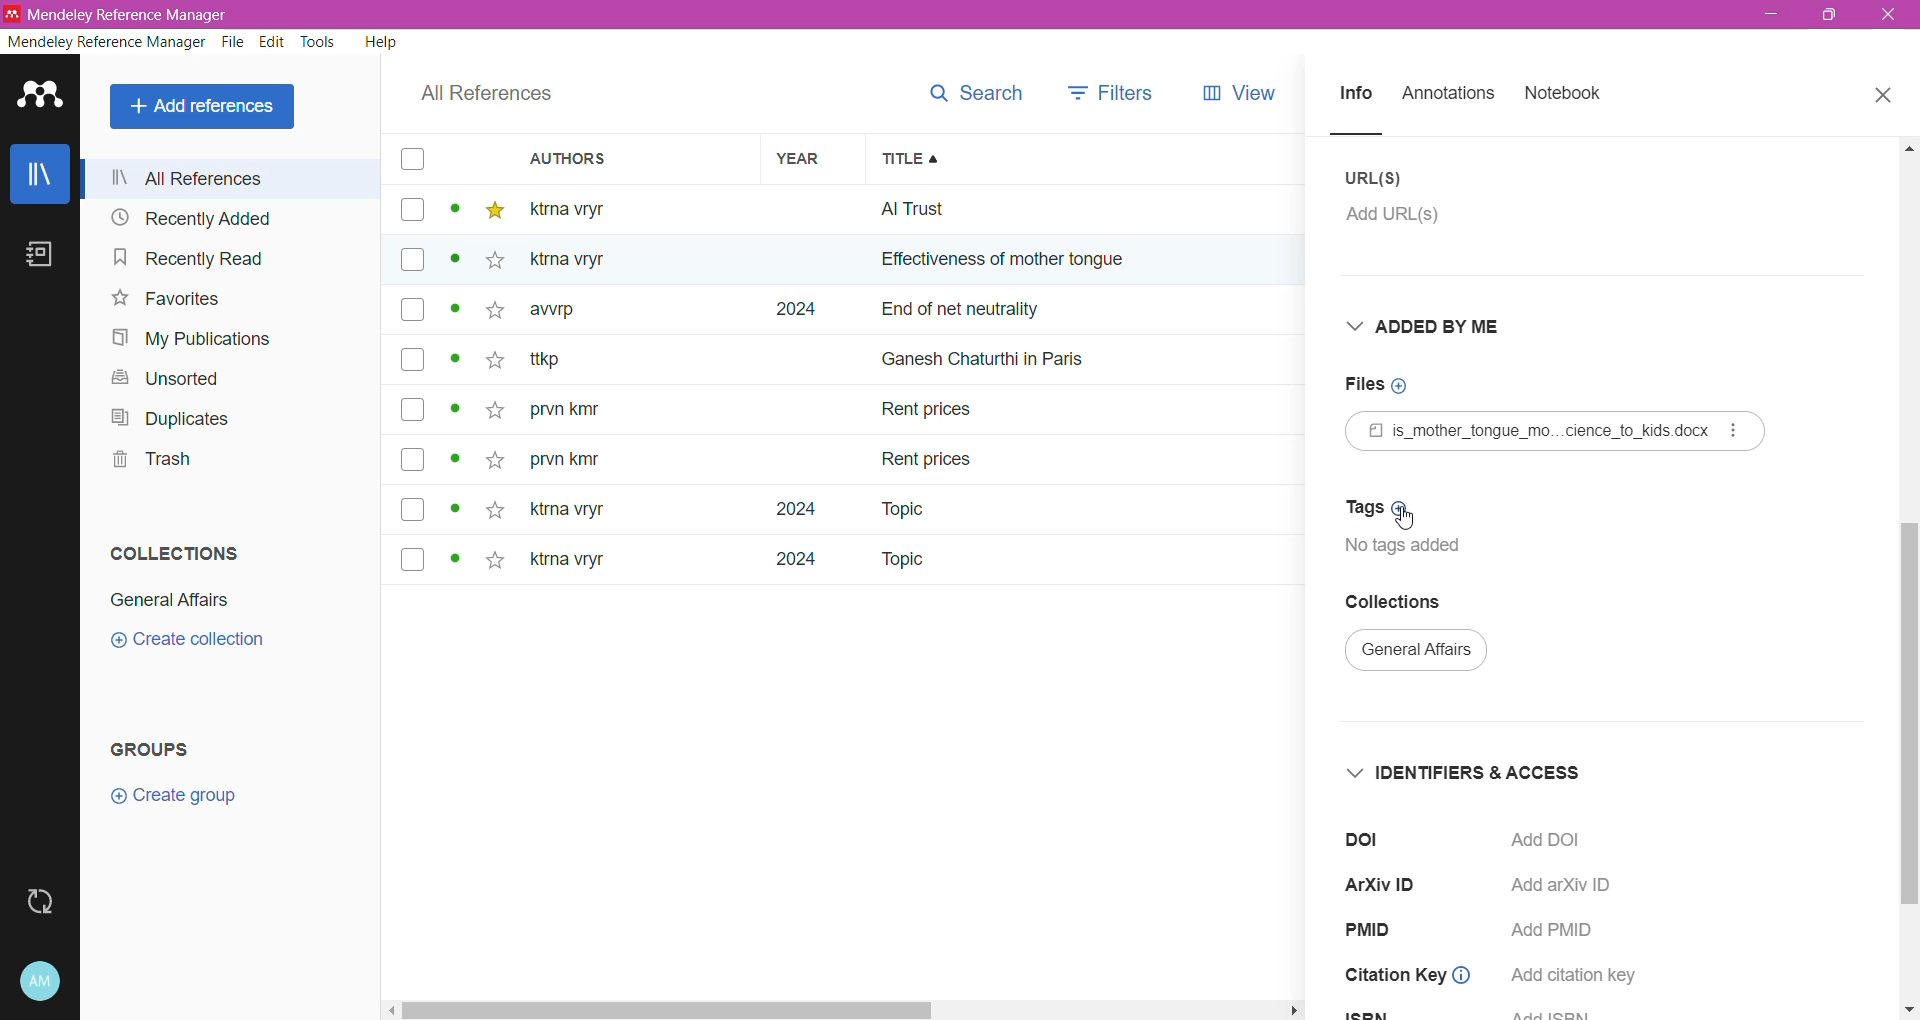 The height and width of the screenshot is (1020, 1920). I want to click on star, so click(495, 508).